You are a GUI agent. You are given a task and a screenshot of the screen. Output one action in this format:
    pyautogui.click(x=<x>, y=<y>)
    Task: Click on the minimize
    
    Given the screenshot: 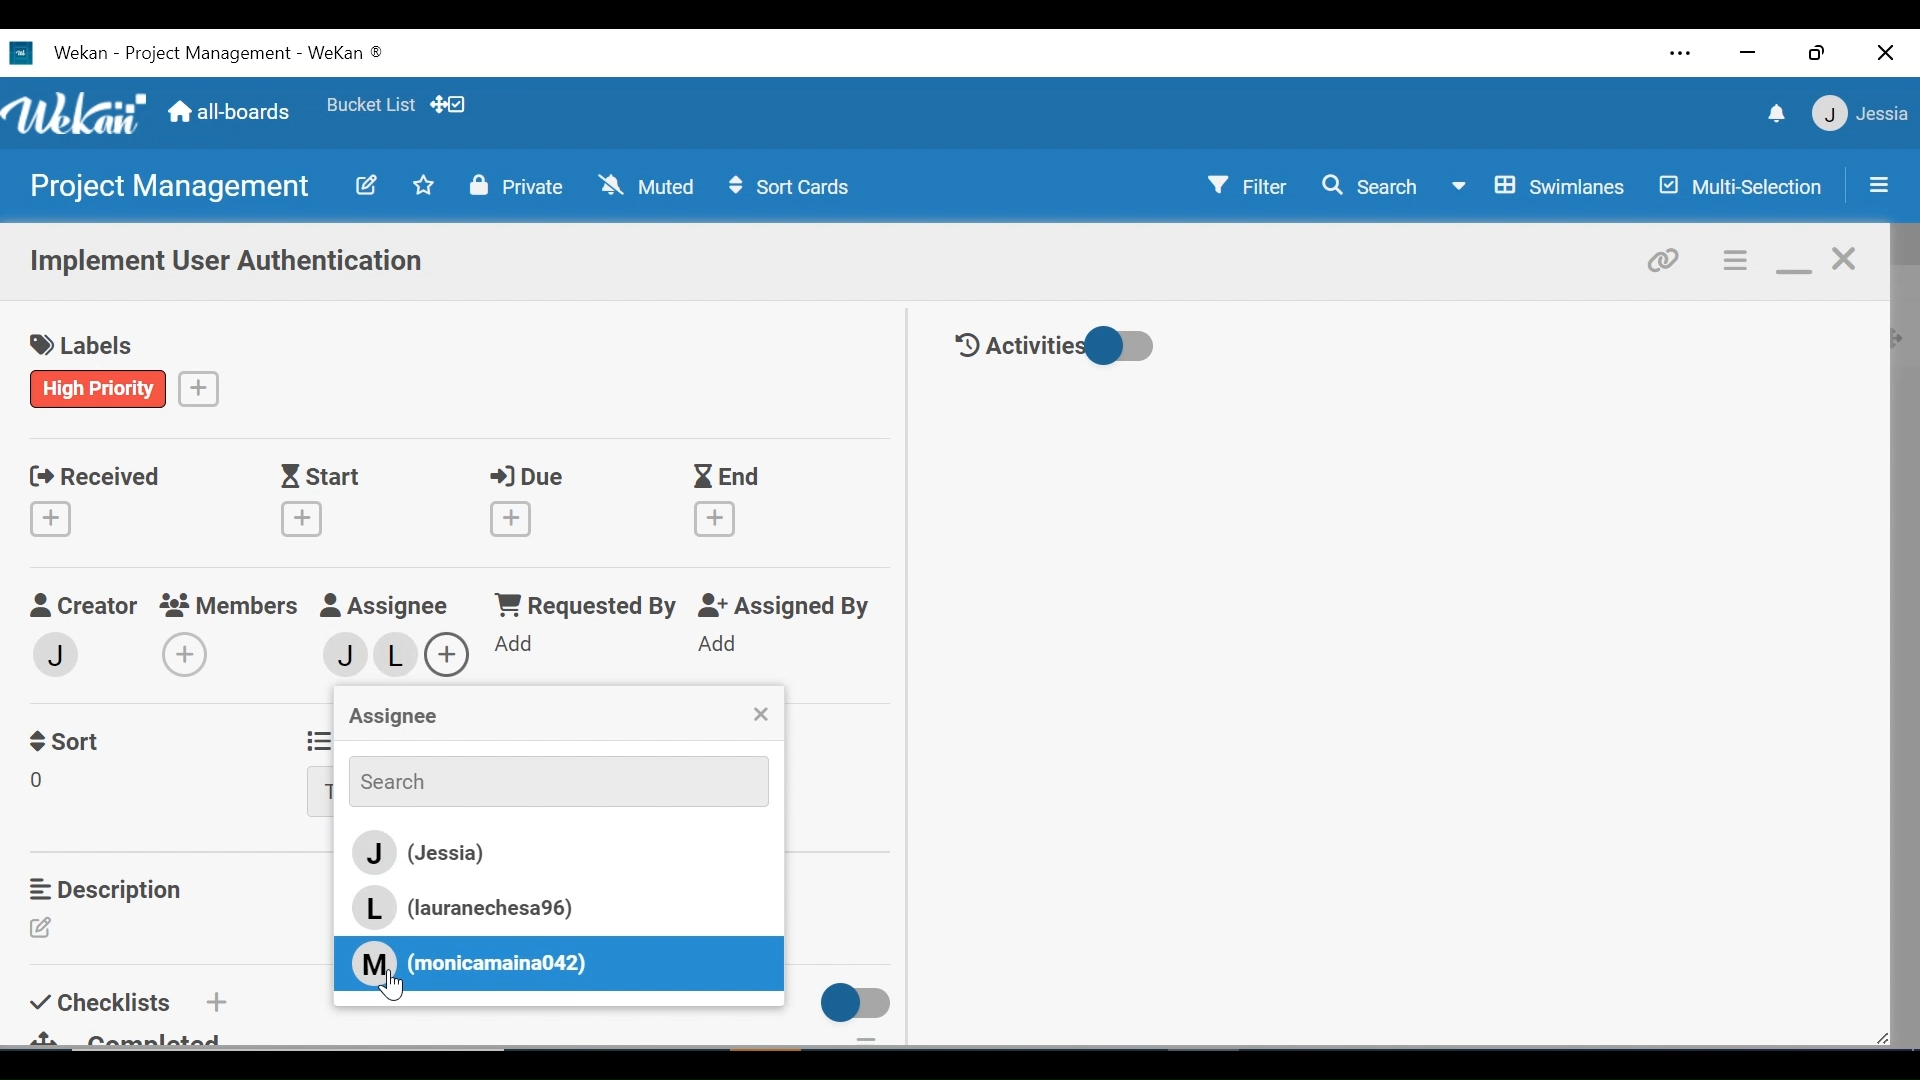 What is the action you would take?
    pyautogui.click(x=1793, y=262)
    